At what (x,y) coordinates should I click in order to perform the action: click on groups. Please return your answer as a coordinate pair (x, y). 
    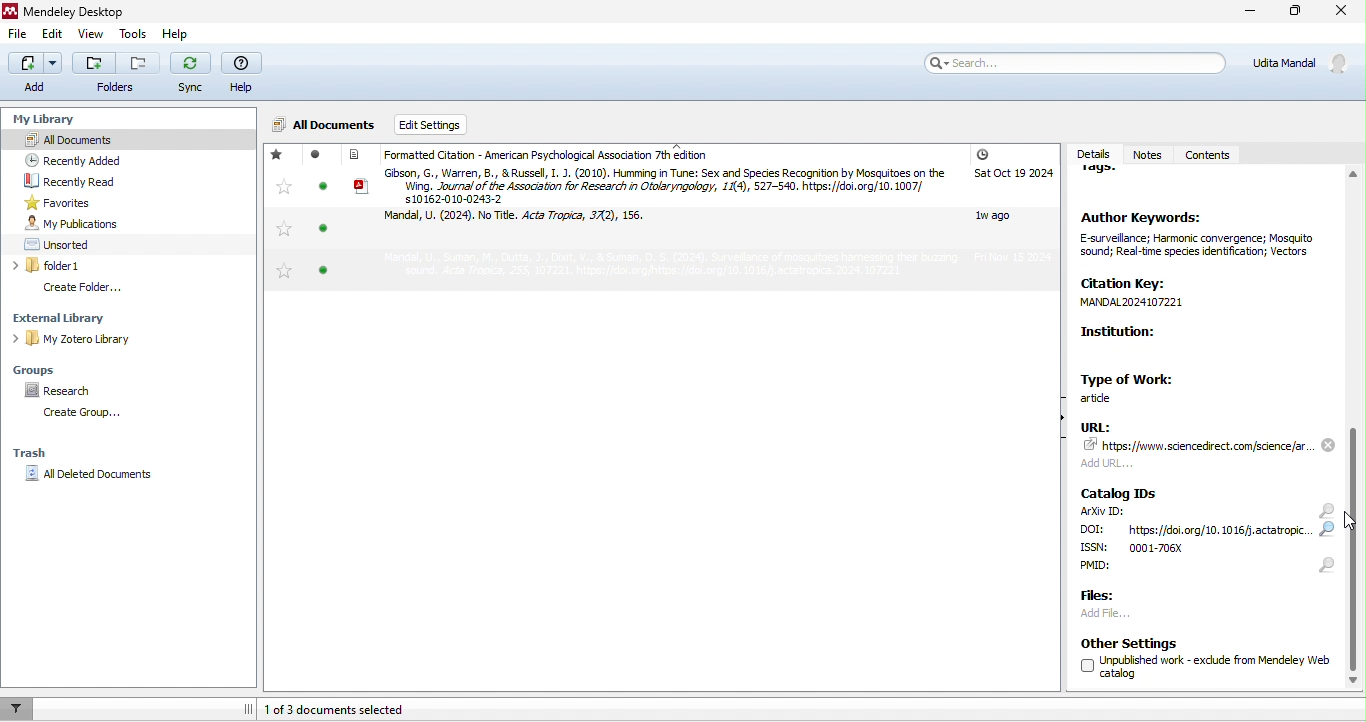
    Looking at the image, I should click on (45, 368).